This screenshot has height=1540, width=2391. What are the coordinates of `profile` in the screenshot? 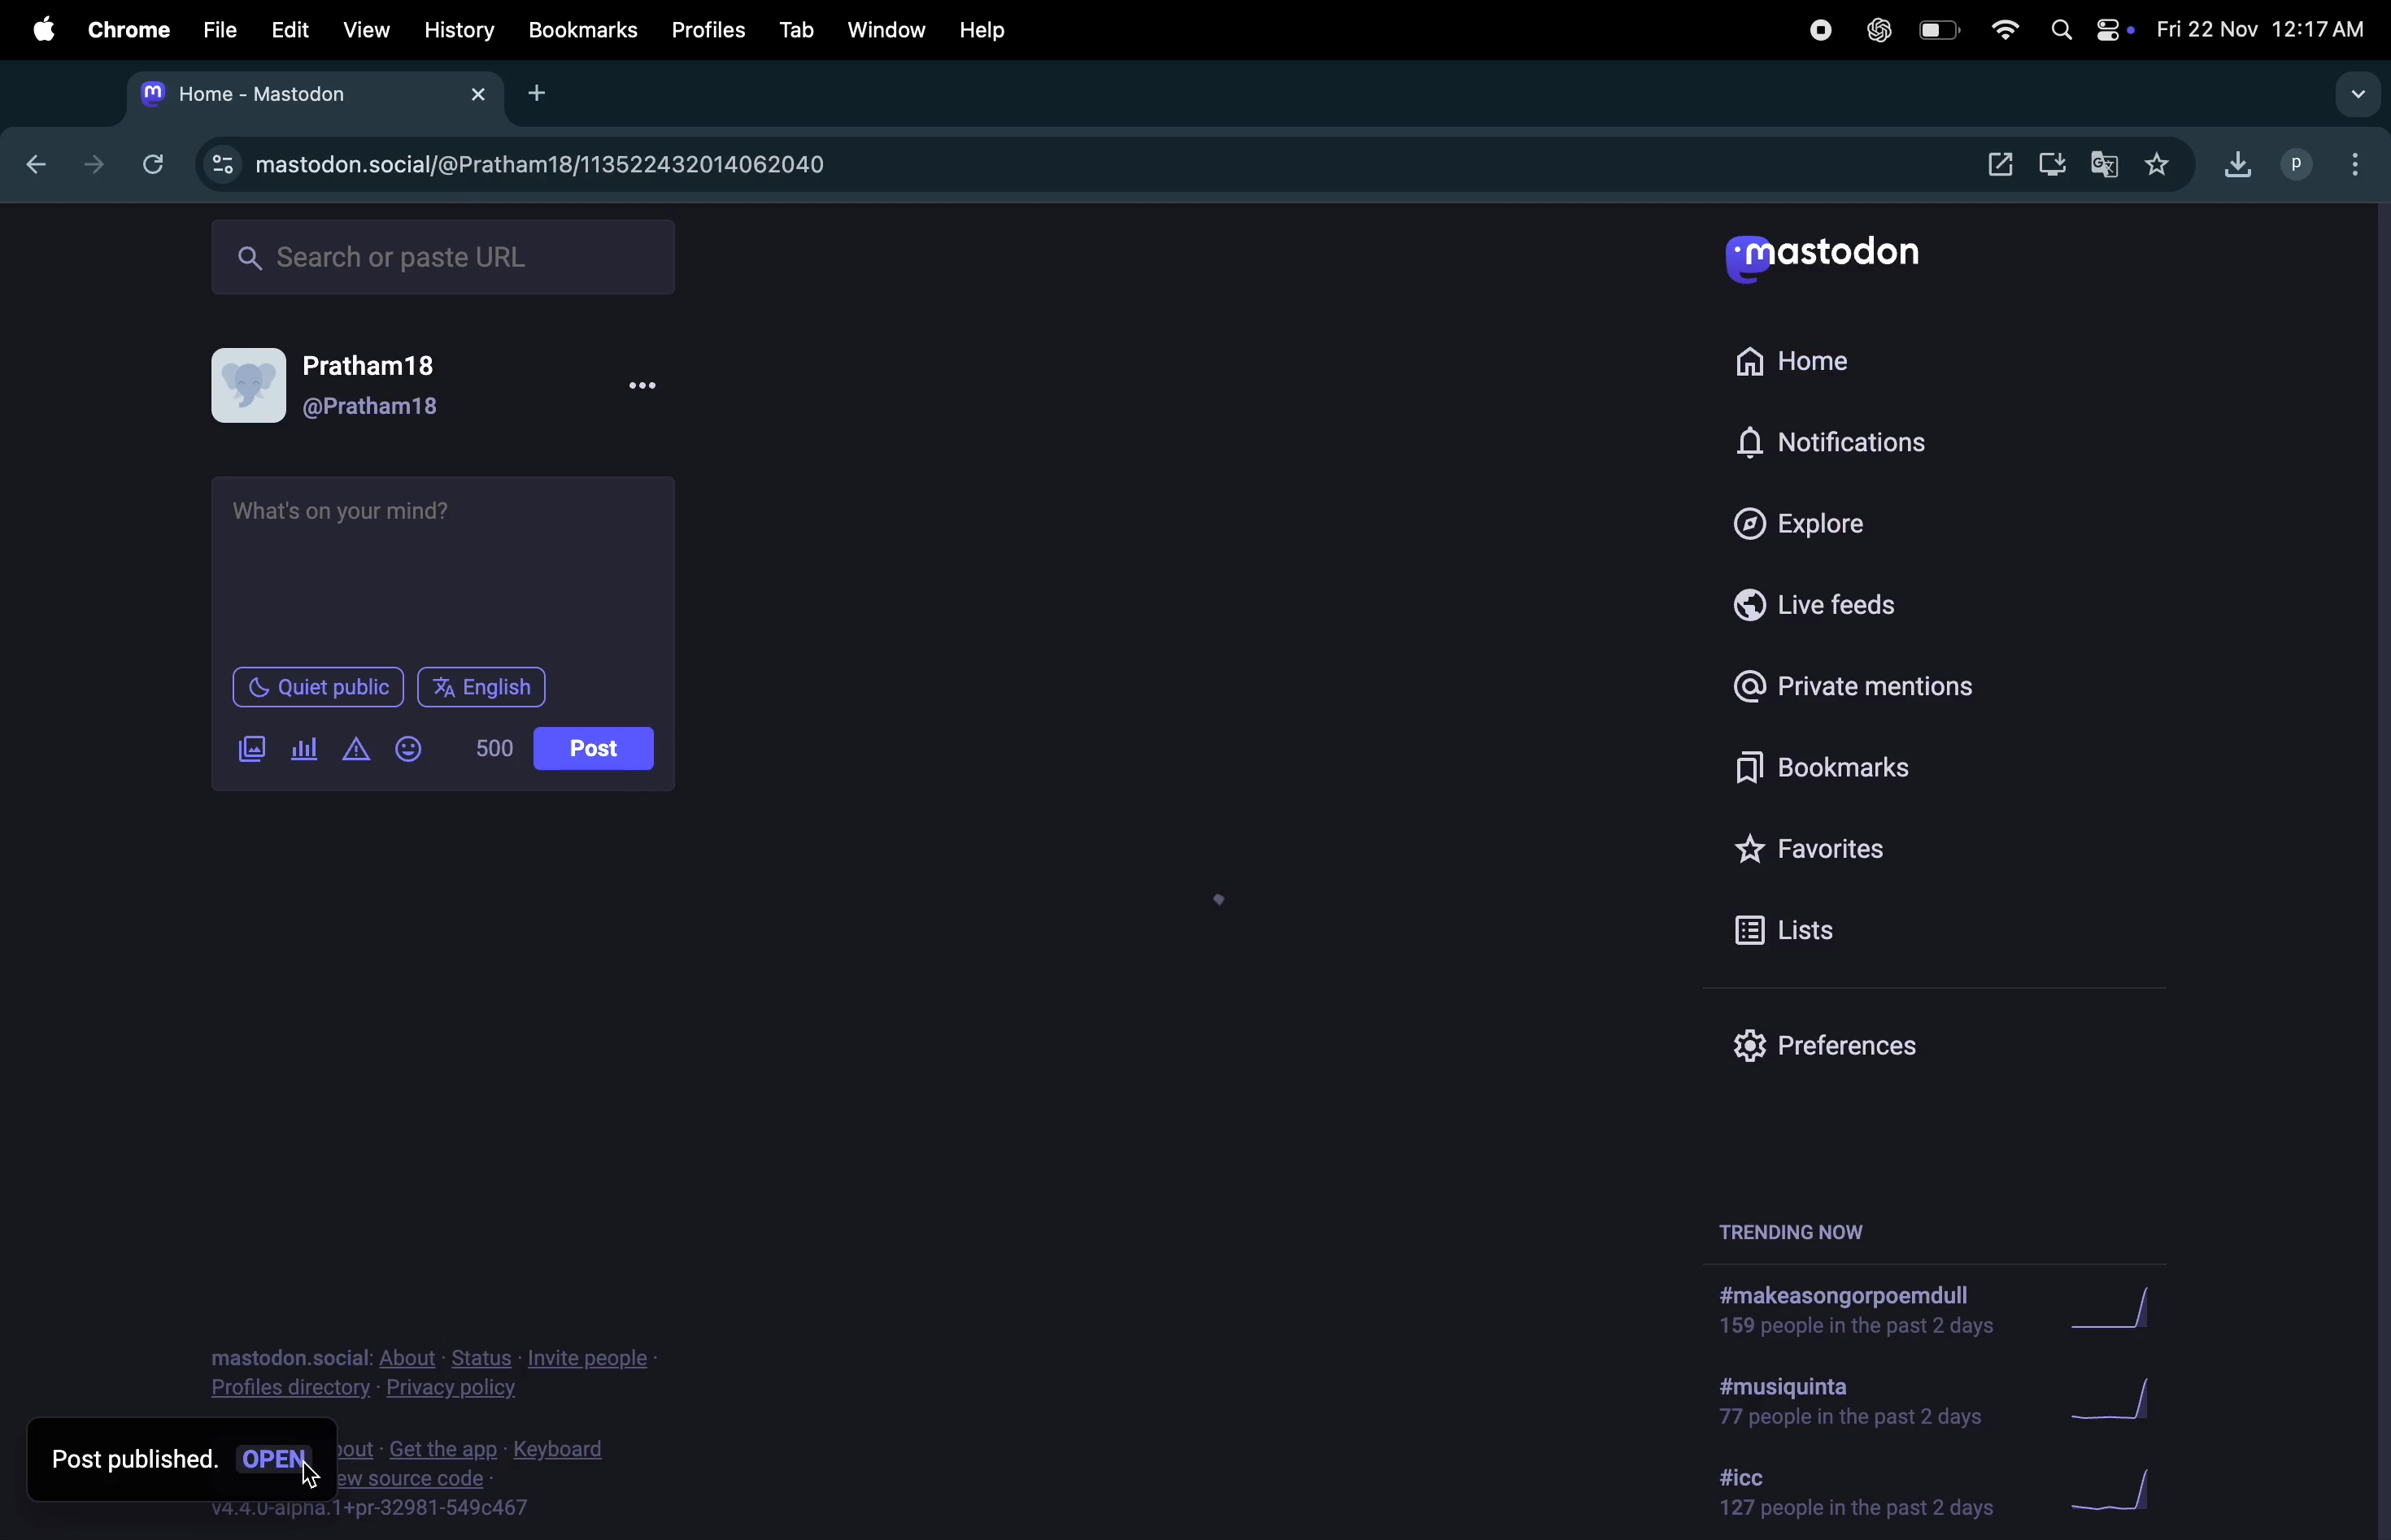 It's located at (2291, 165).